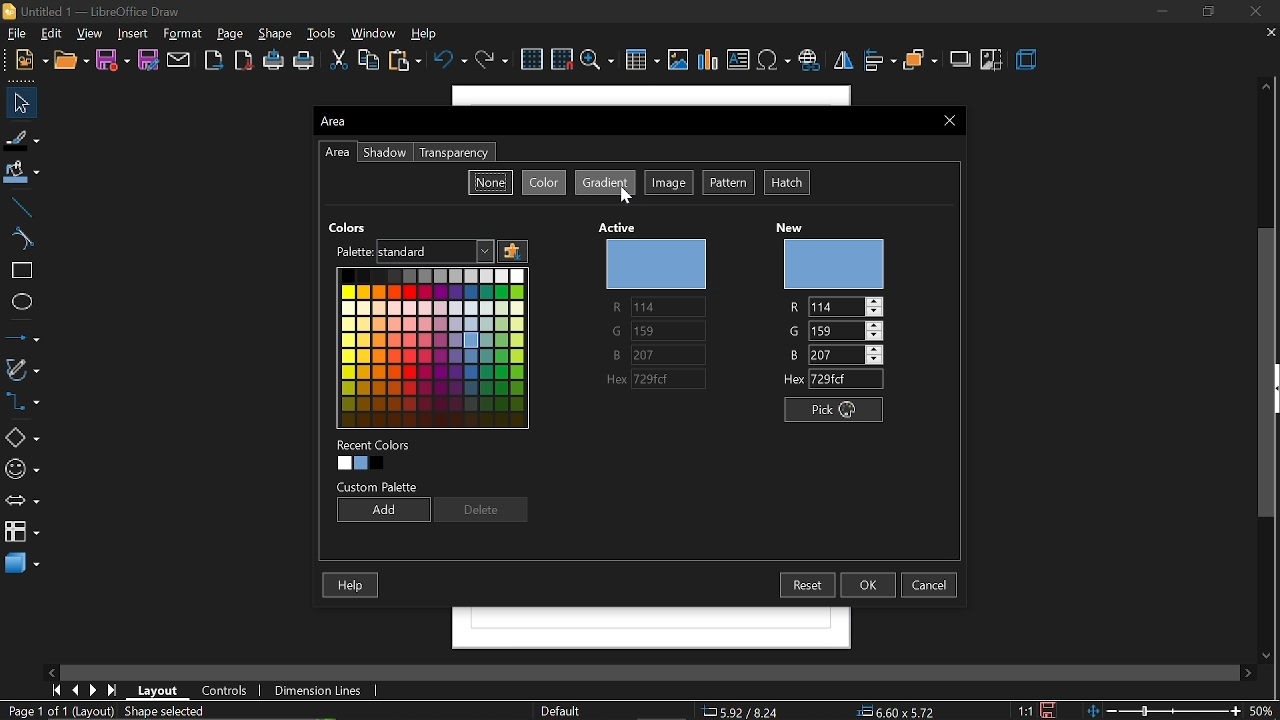 The image size is (1280, 720). I want to click on save, so click(1046, 710).